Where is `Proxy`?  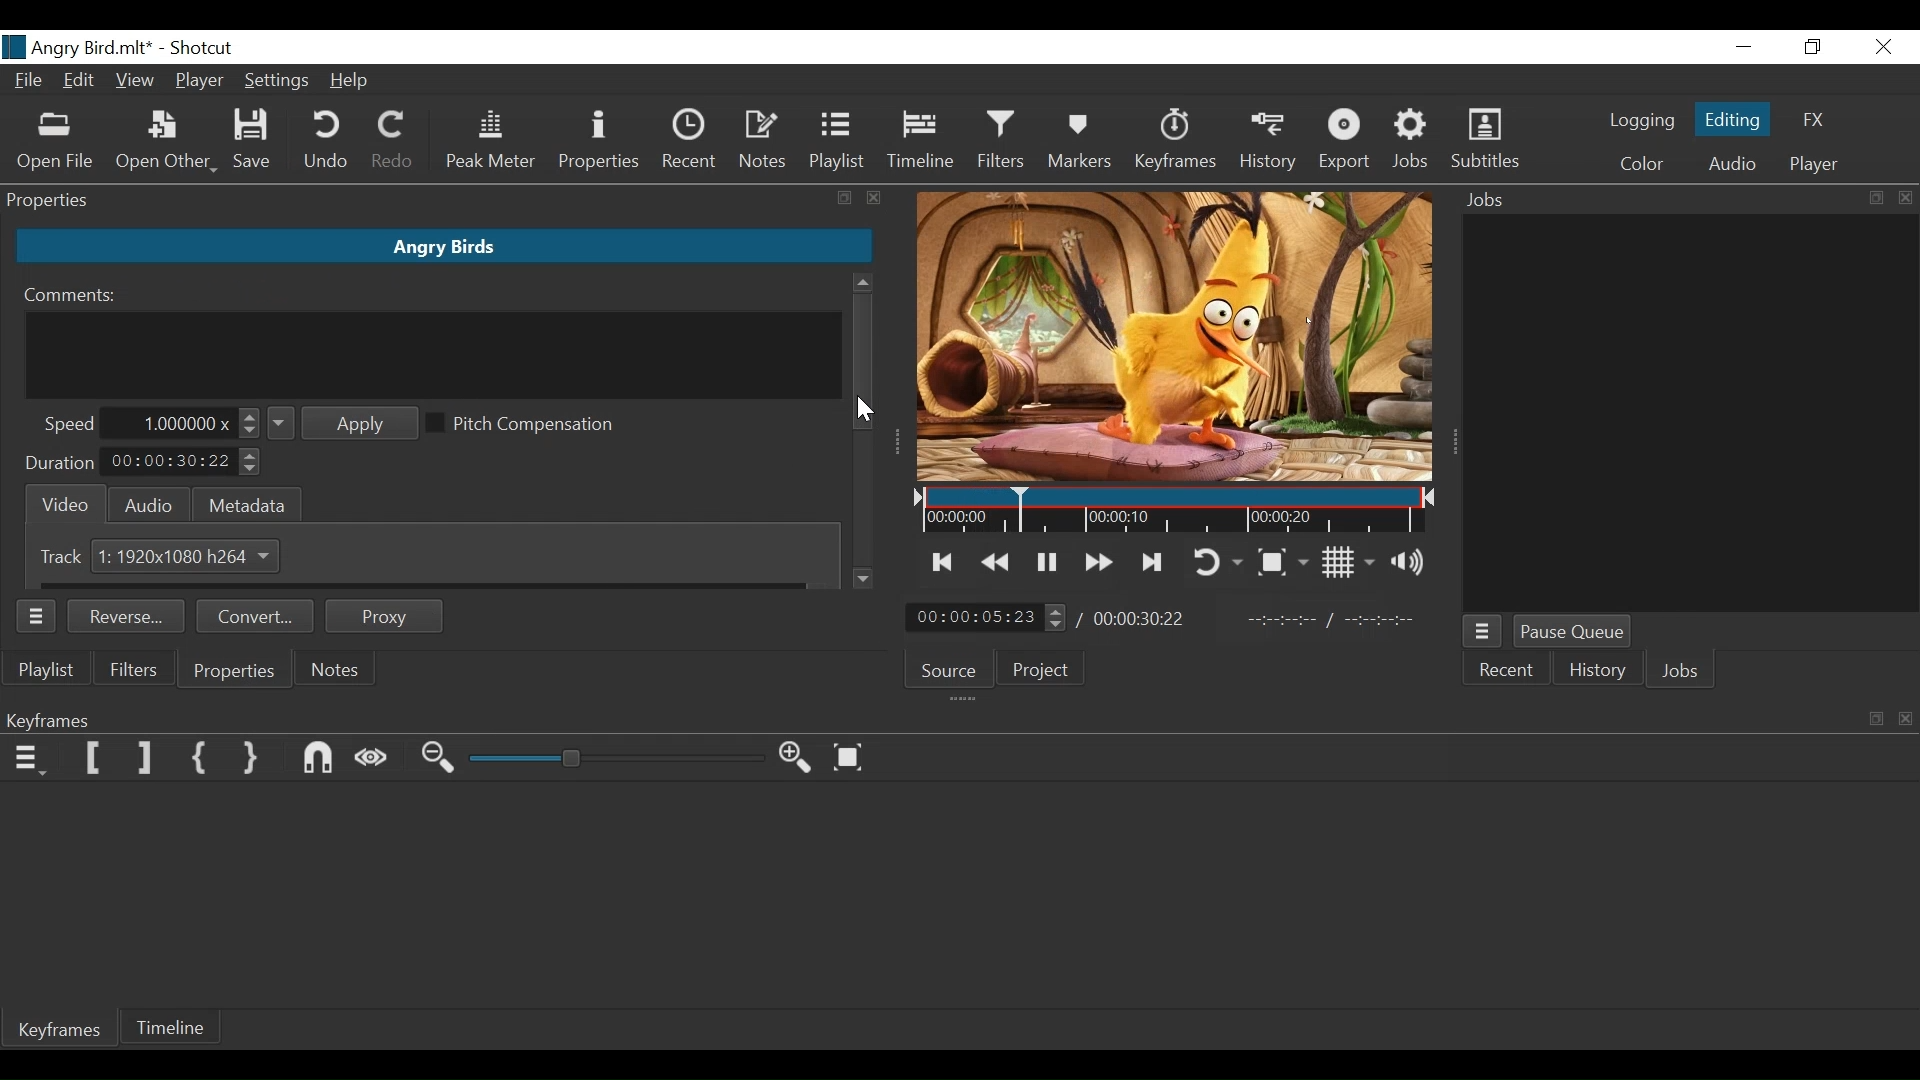 Proxy is located at coordinates (386, 616).